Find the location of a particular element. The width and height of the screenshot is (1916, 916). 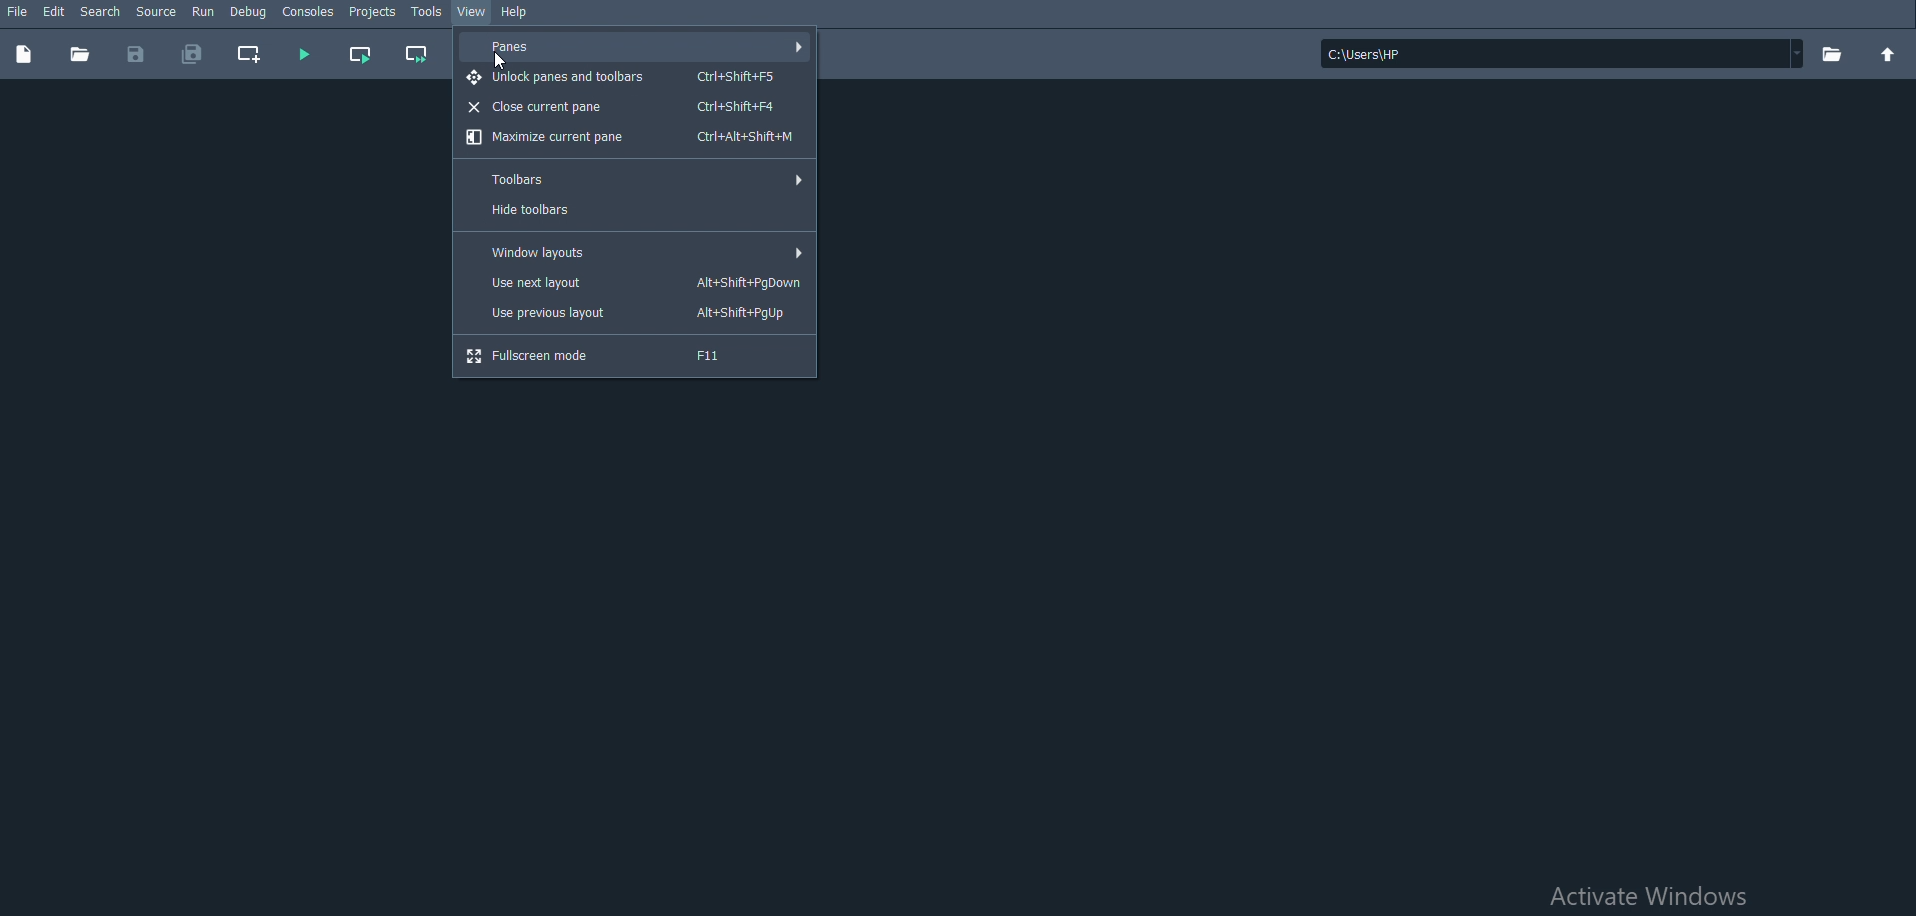

Run current cell is located at coordinates (359, 56).